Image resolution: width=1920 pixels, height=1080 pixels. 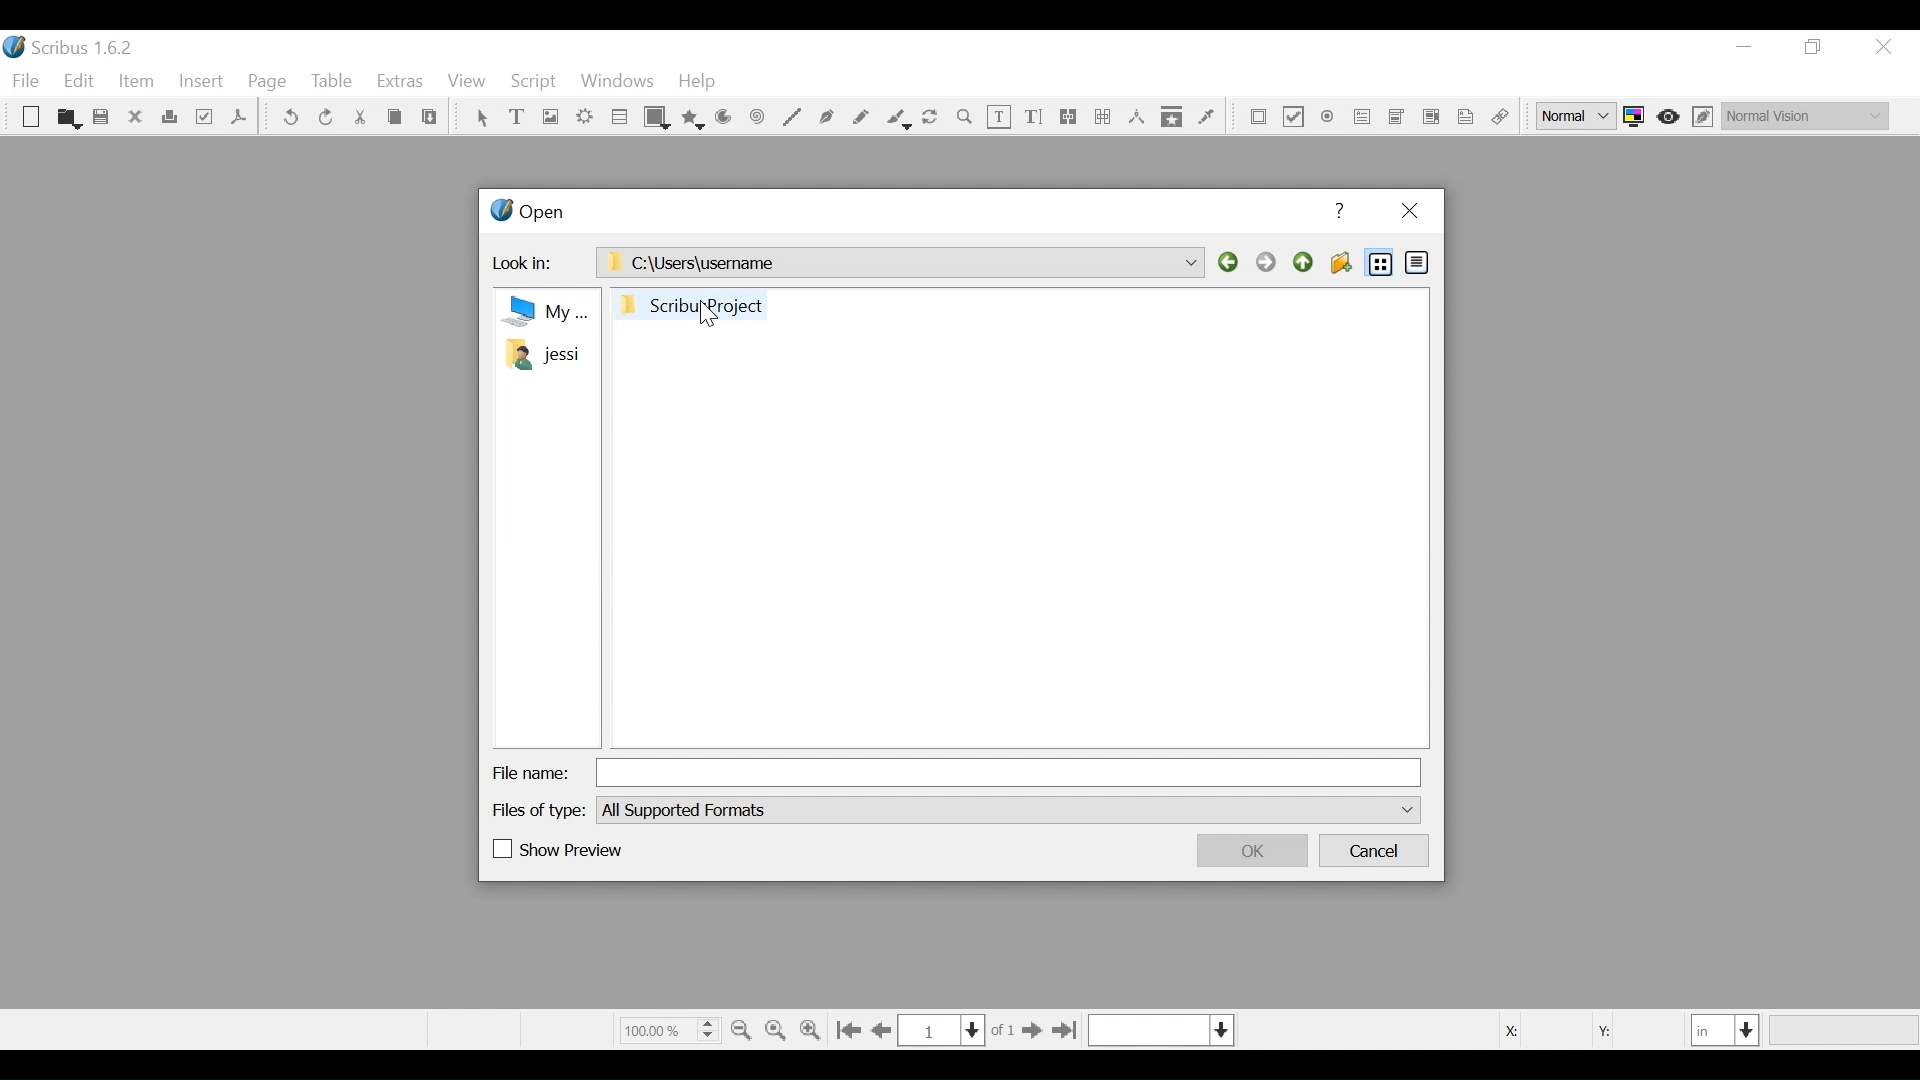 I want to click on Cut, so click(x=359, y=118).